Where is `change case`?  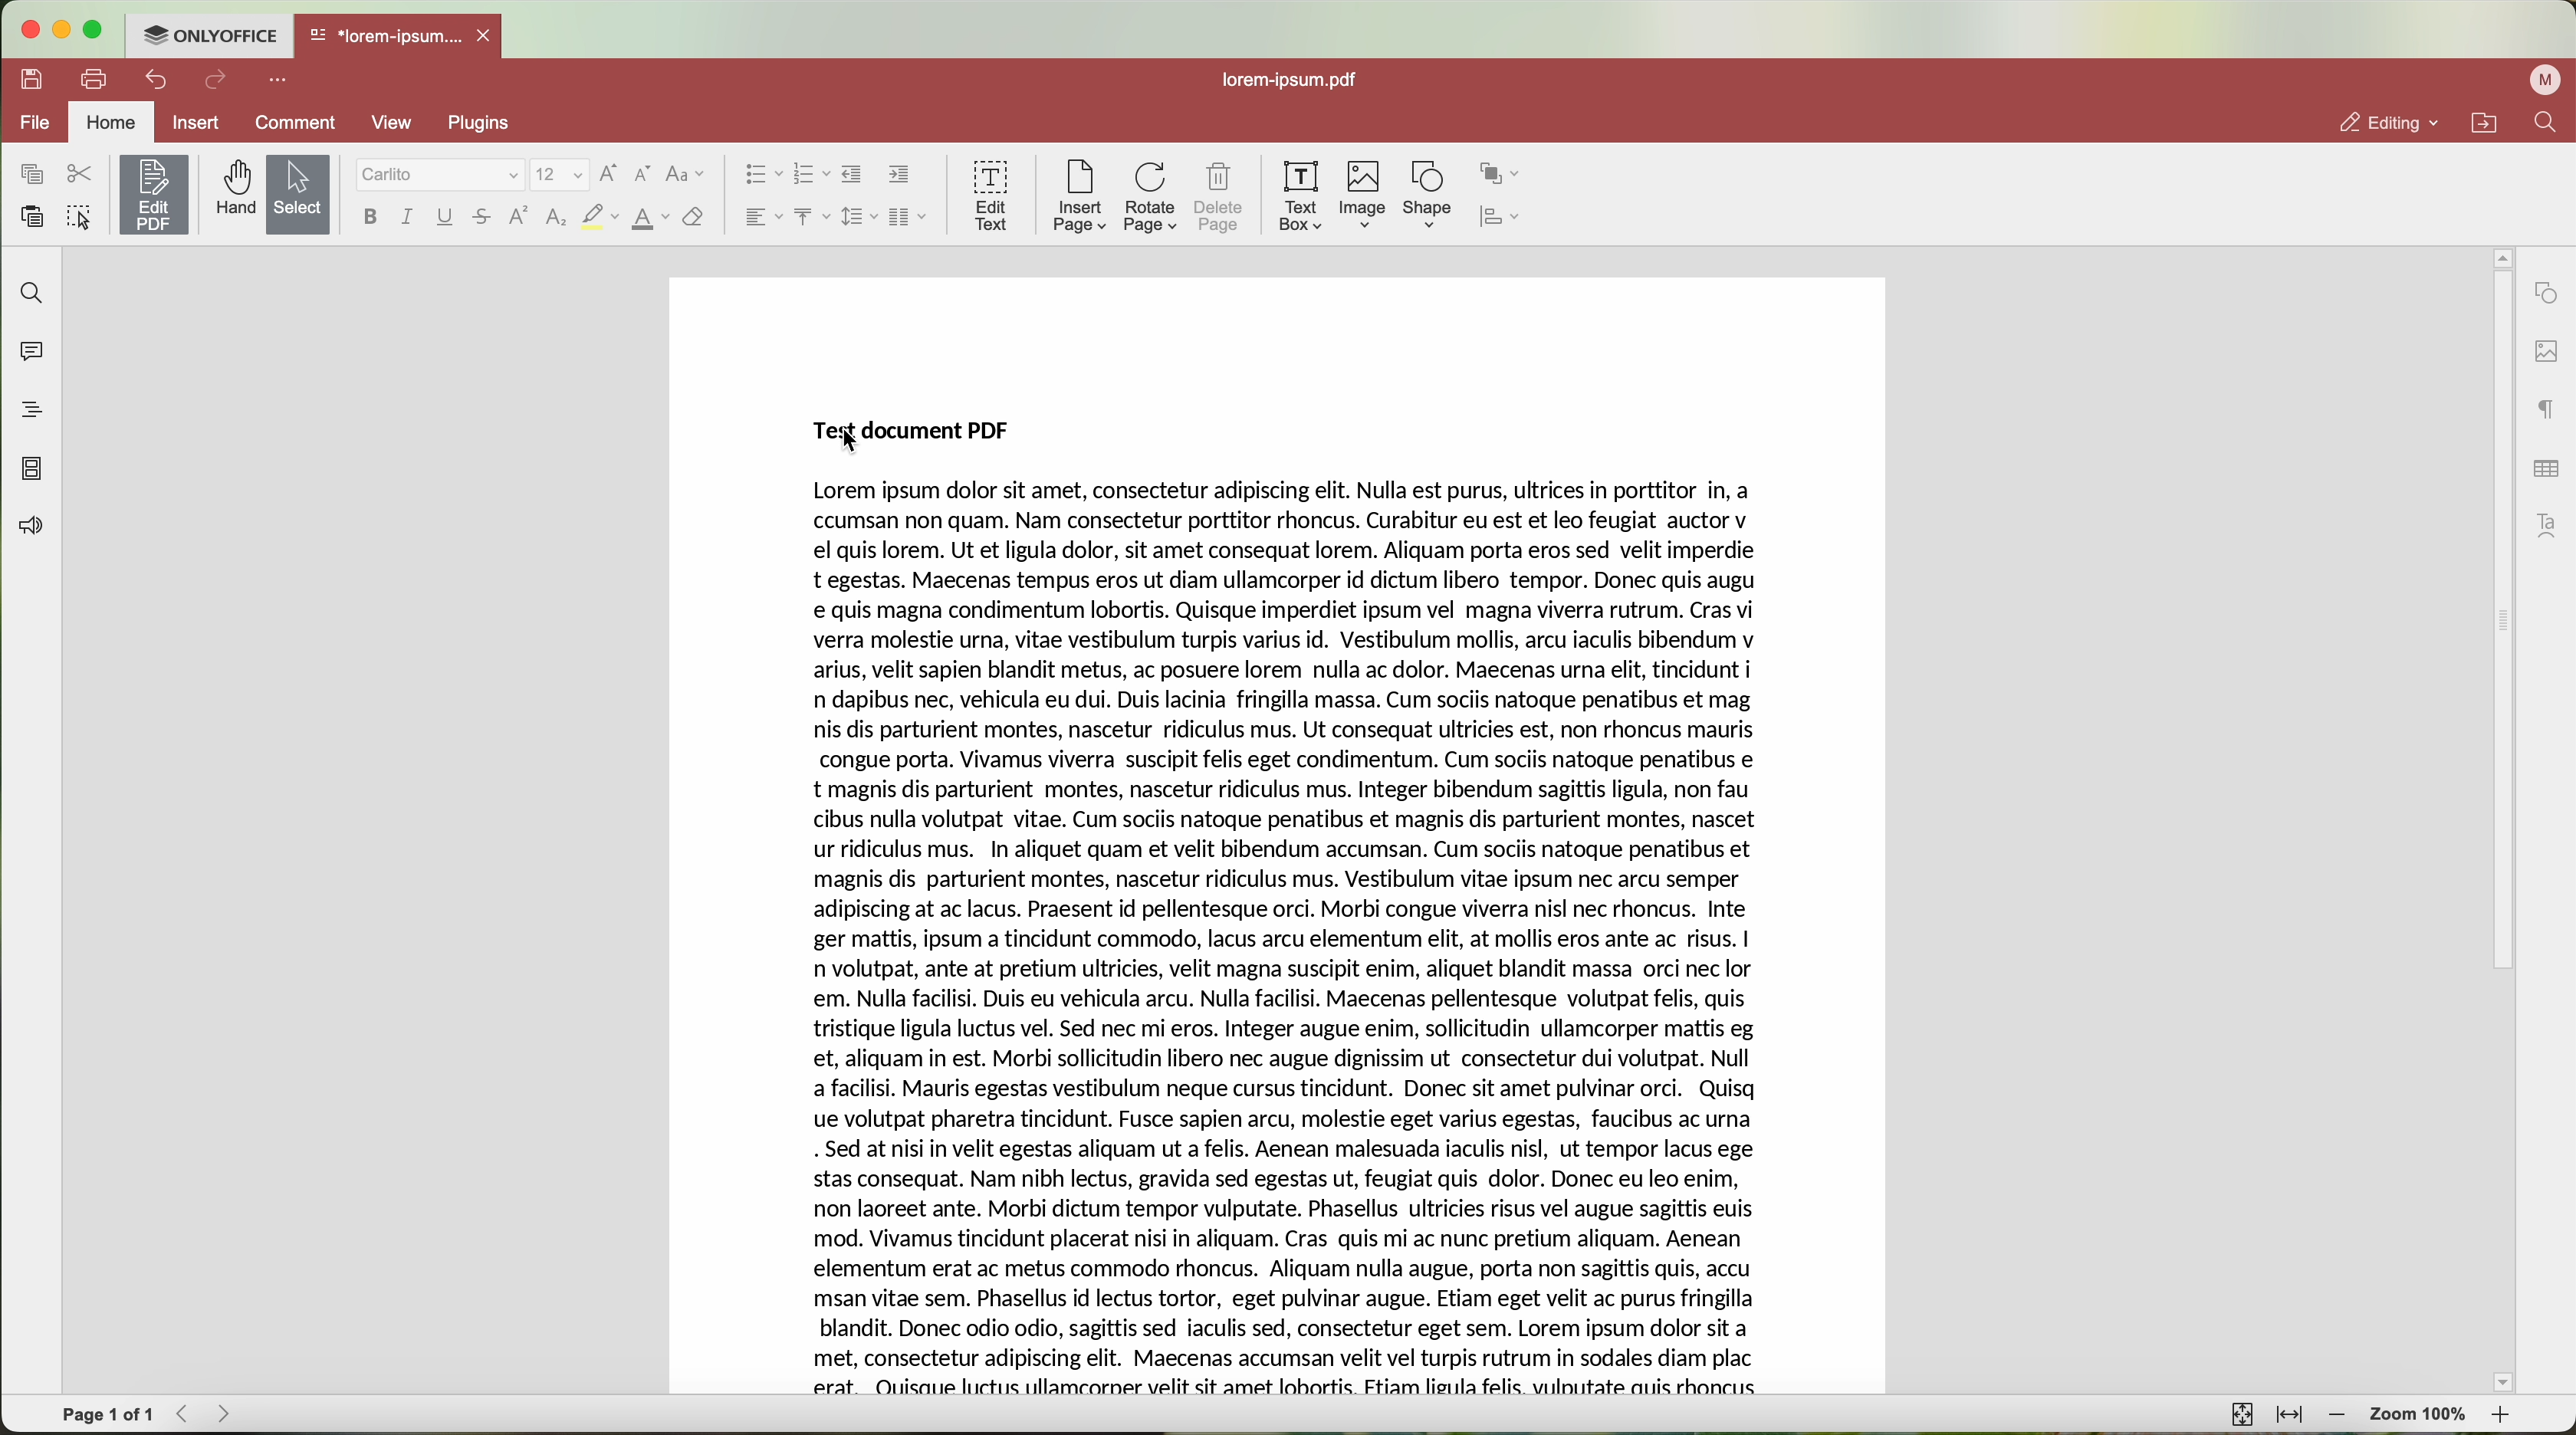
change case is located at coordinates (688, 174).